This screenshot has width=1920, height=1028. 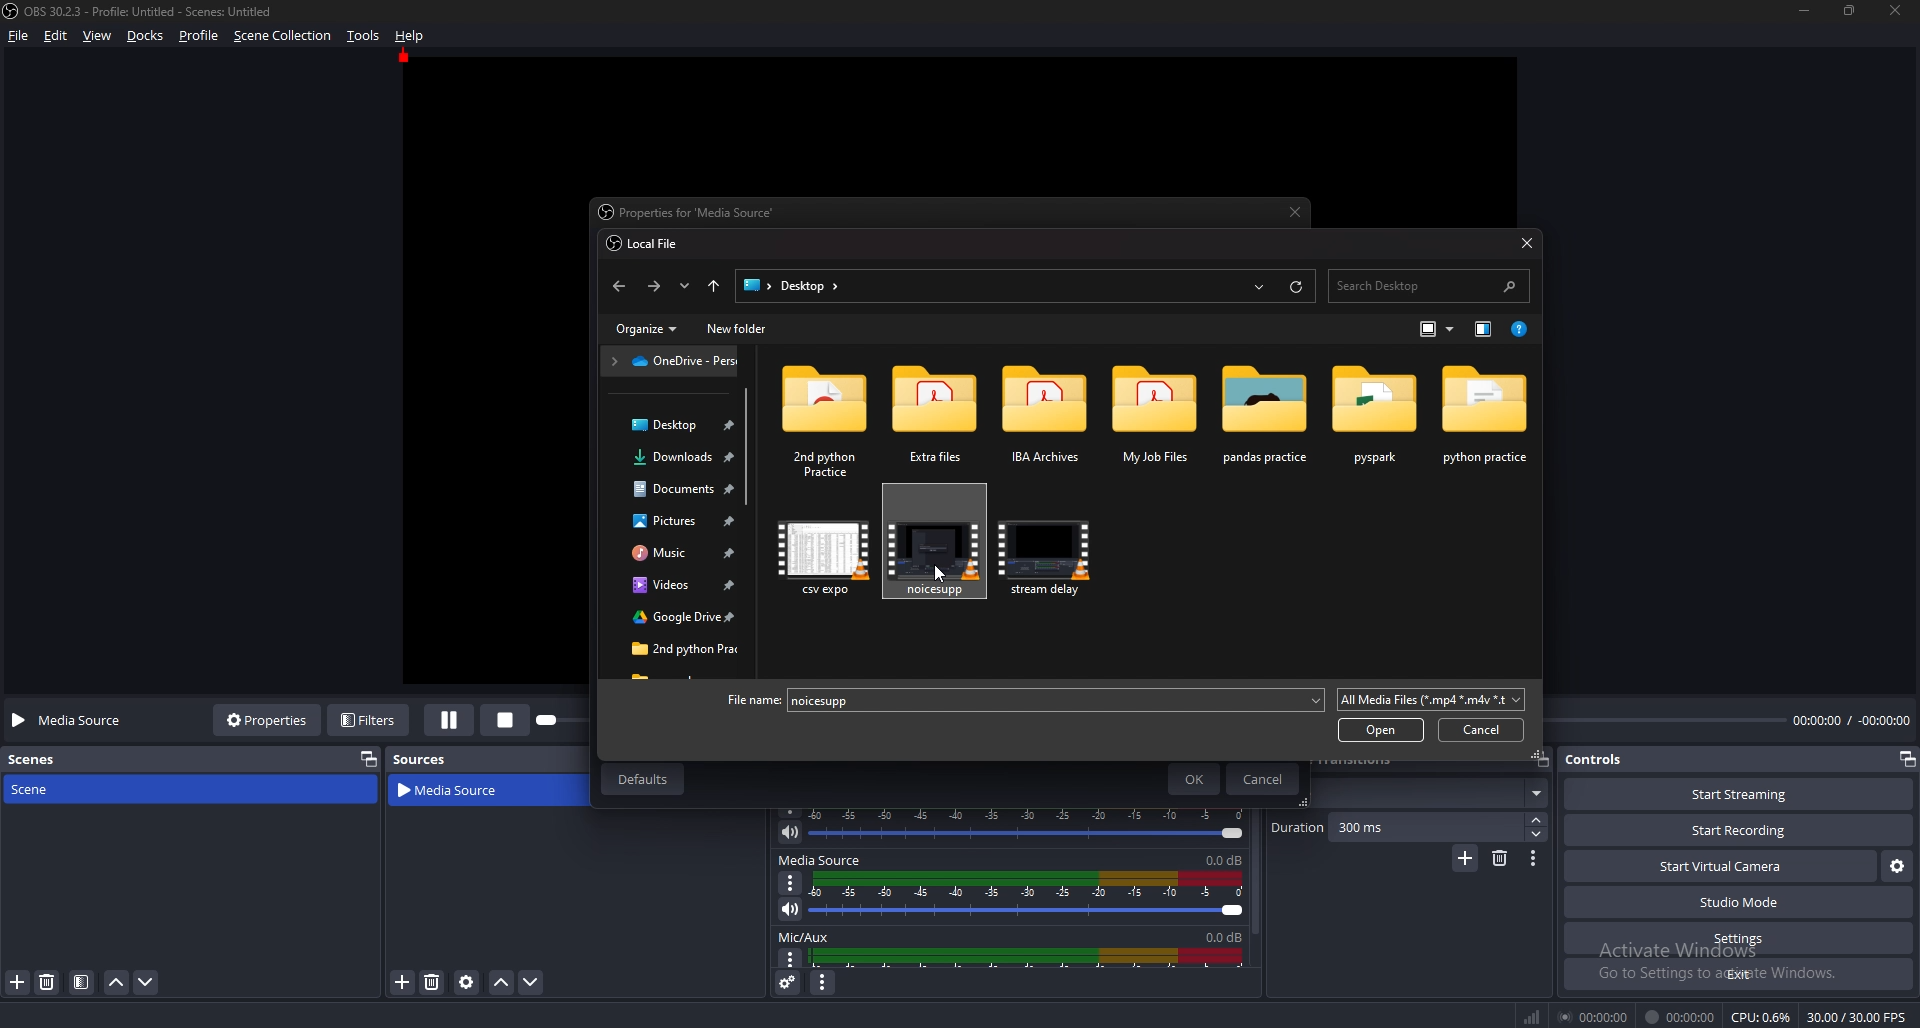 I want to click on mic/aux, so click(x=807, y=936).